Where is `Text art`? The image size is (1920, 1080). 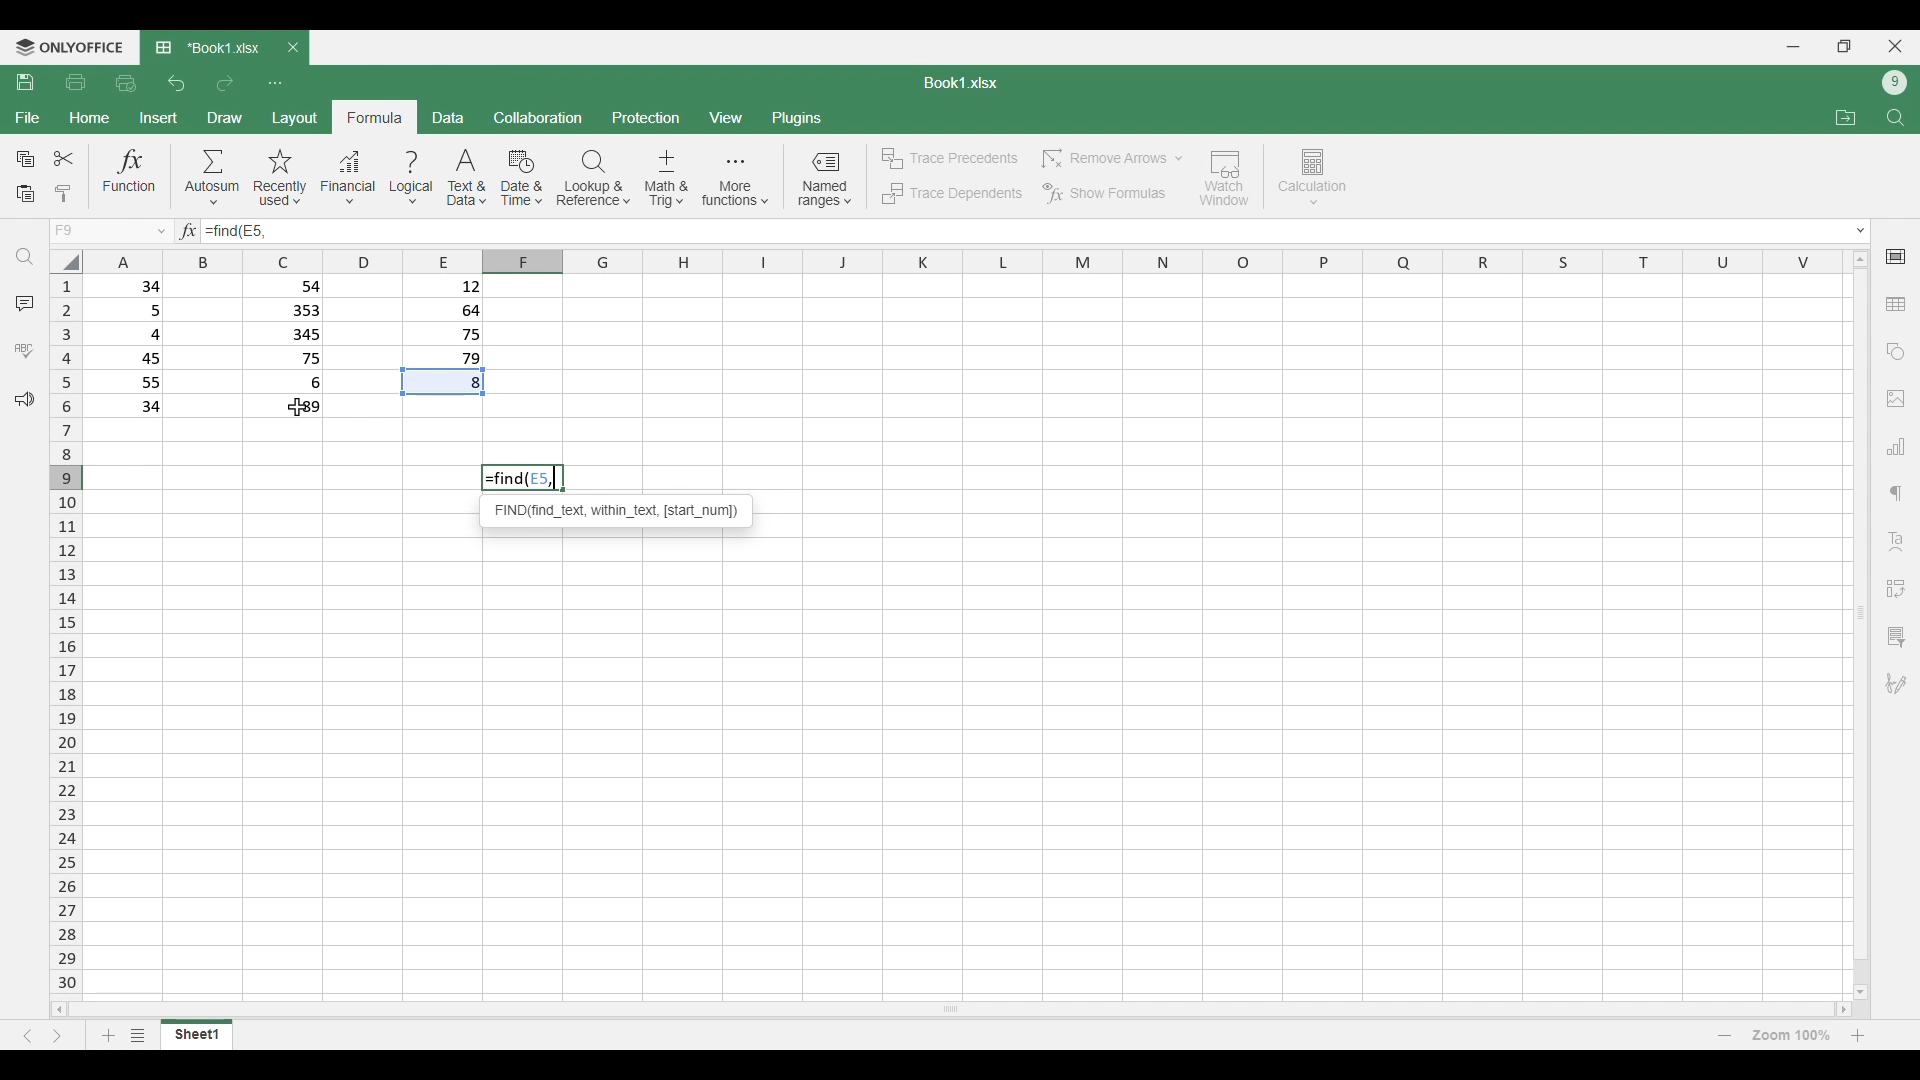 Text art is located at coordinates (1895, 542).